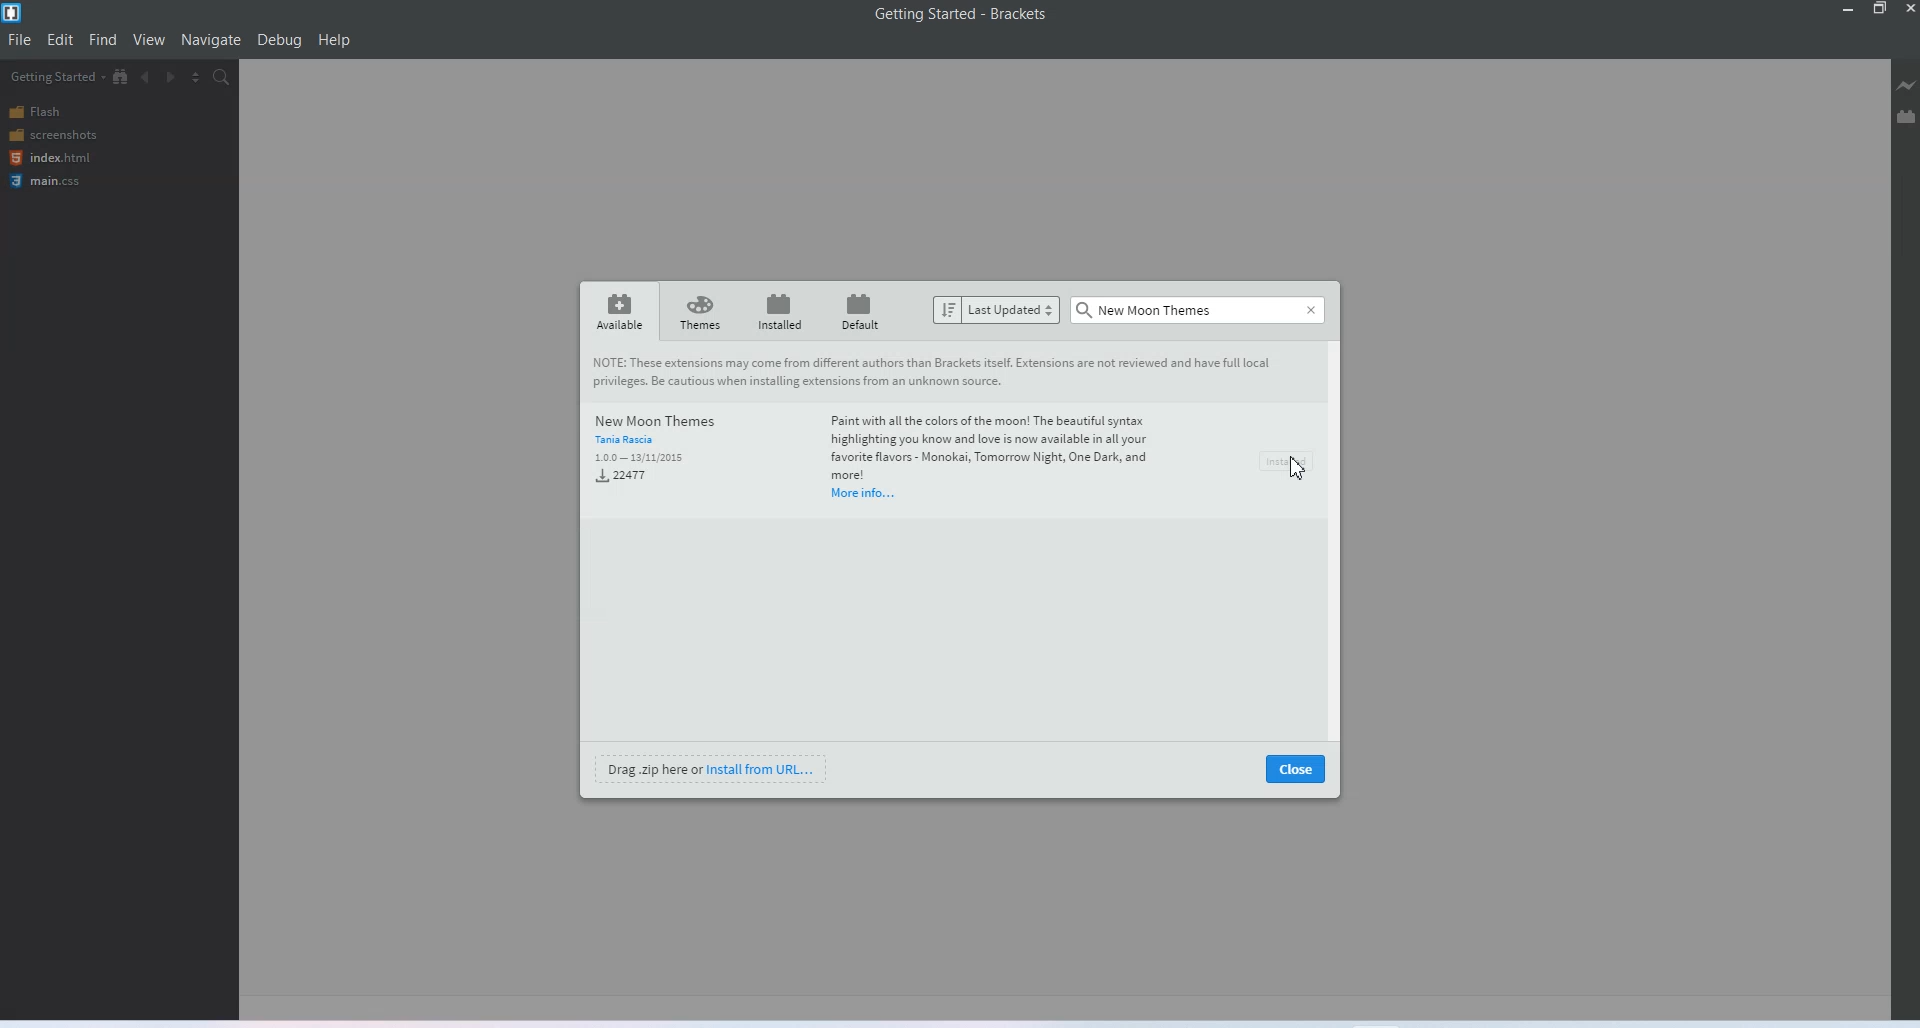 The height and width of the screenshot is (1028, 1920). Describe the element at coordinates (61, 39) in the screenshot. I see `Edit` at that location.